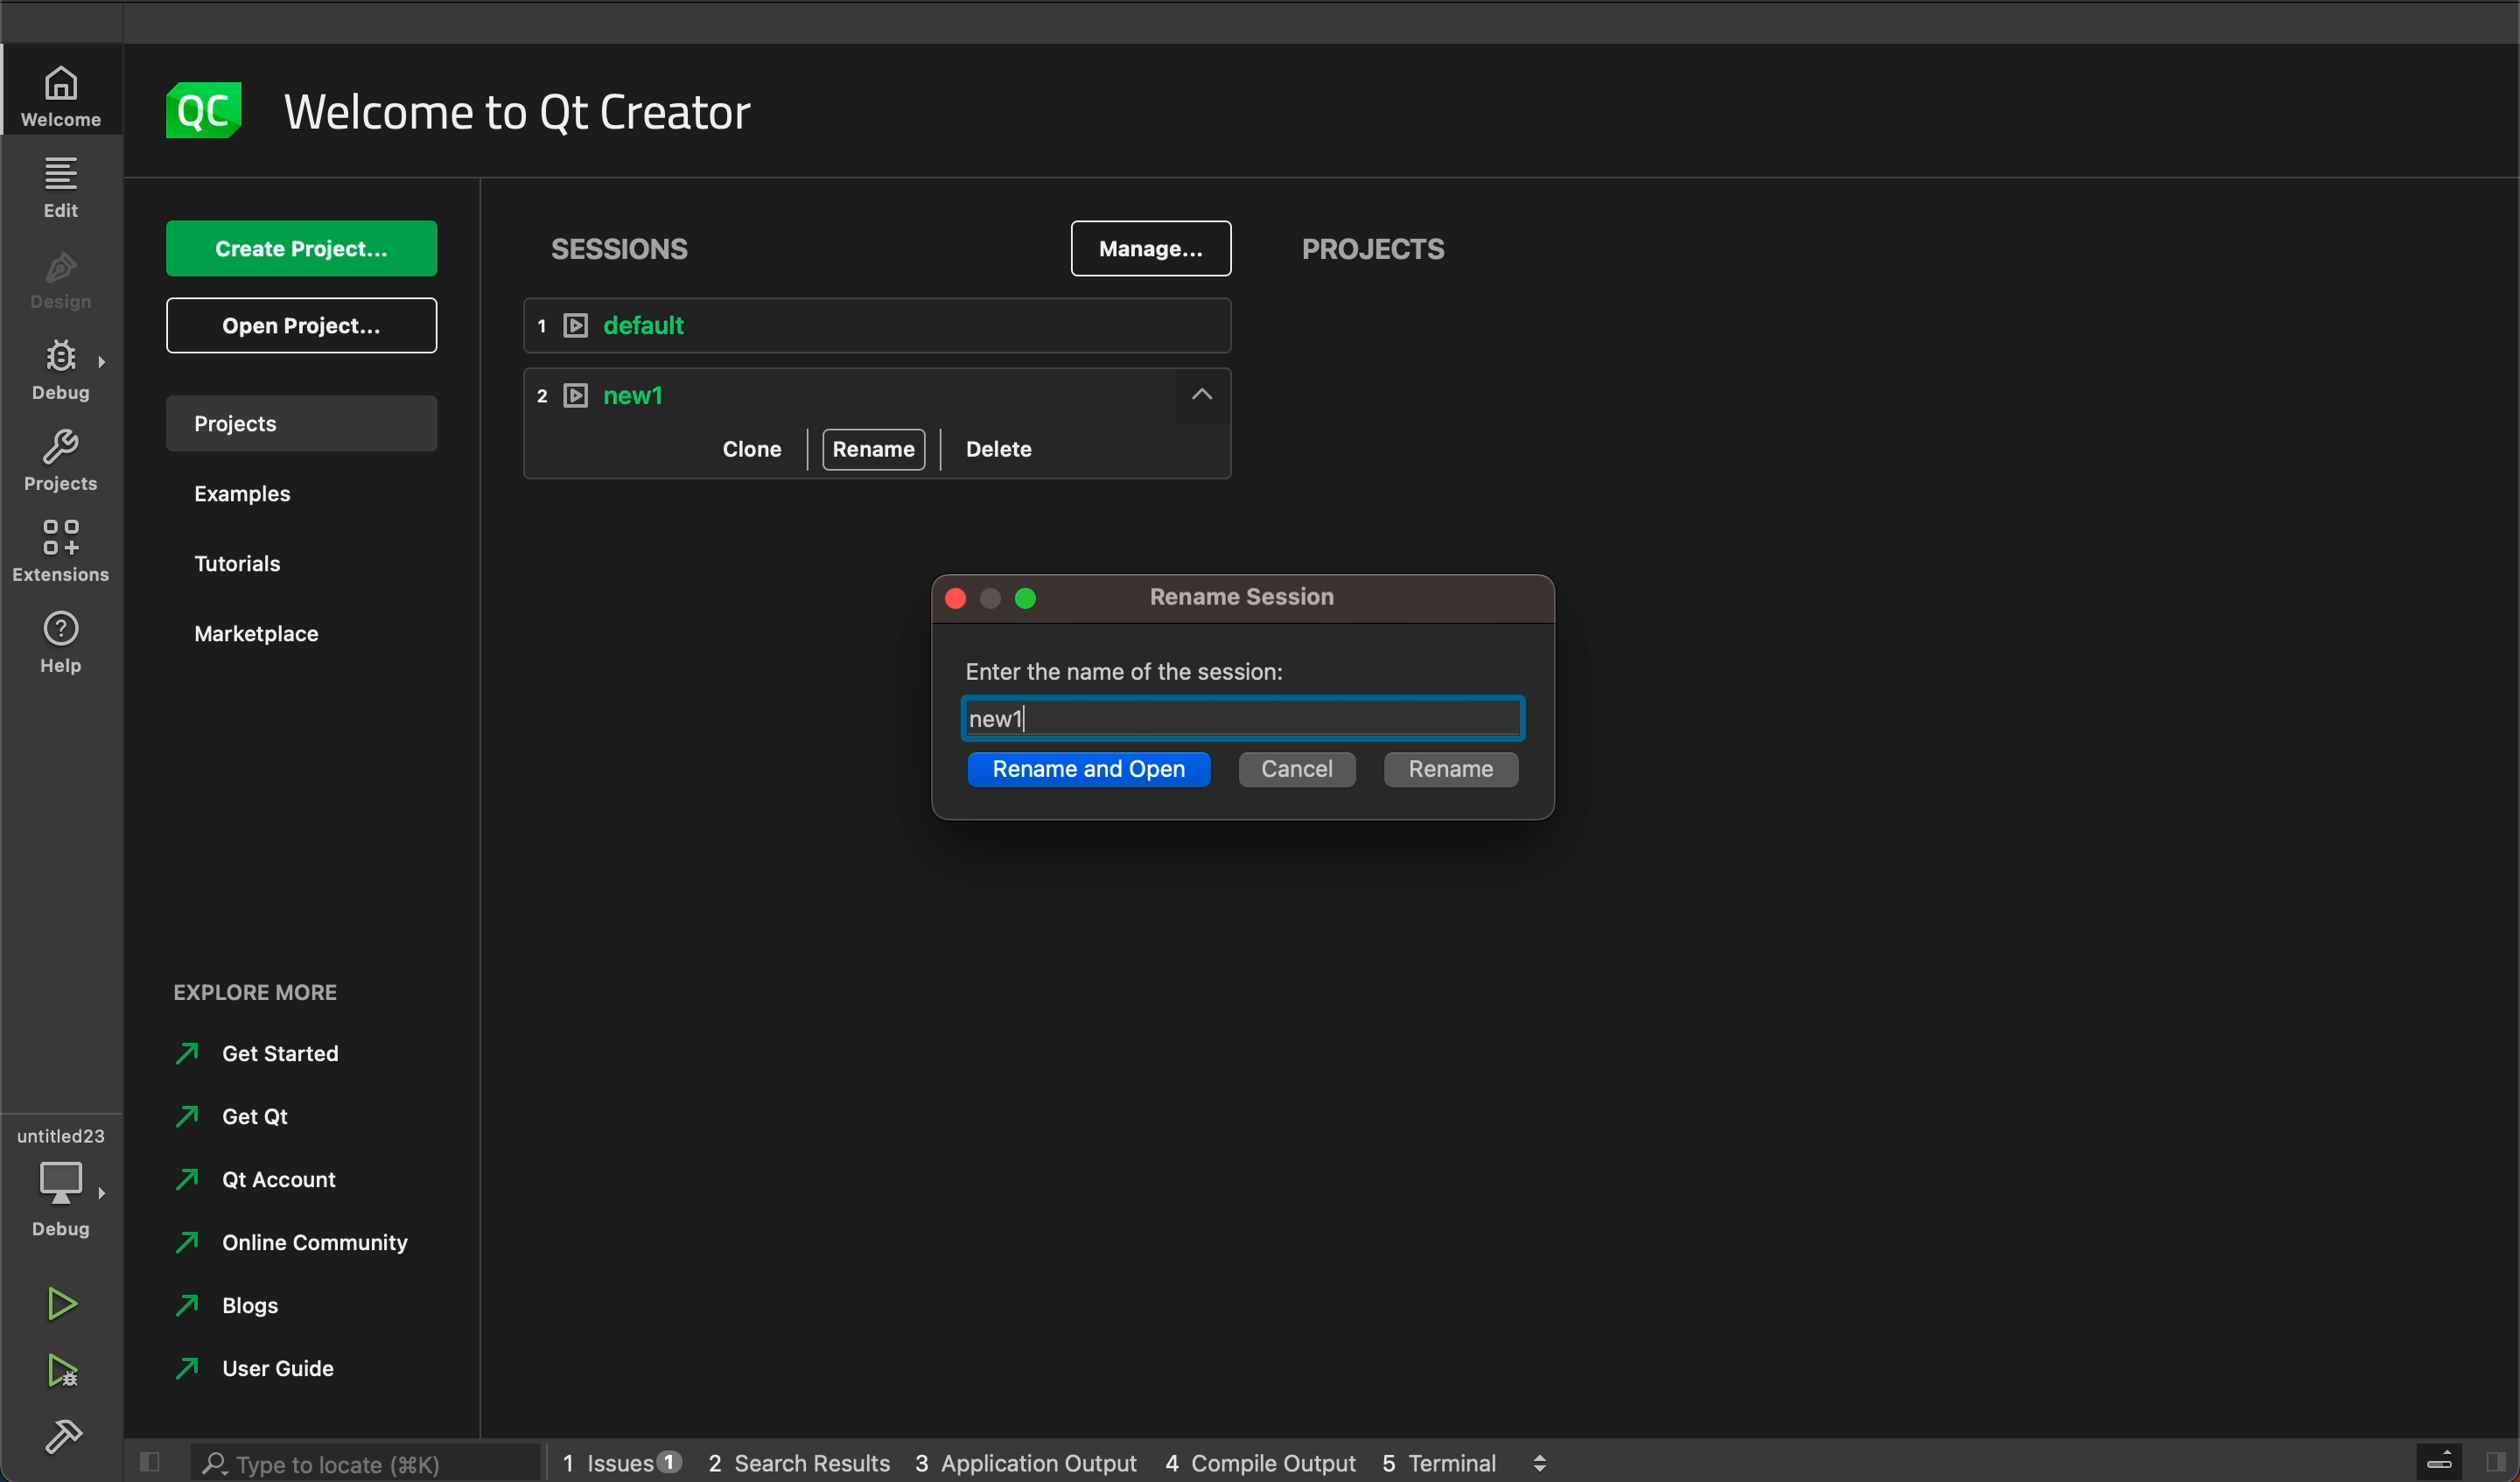 The height and width of the screenshot is (1482, 2520). What do you see at coordinates (276, 1177) in the screenshot?
I see `qt account` at bounding box center [276, 1177].